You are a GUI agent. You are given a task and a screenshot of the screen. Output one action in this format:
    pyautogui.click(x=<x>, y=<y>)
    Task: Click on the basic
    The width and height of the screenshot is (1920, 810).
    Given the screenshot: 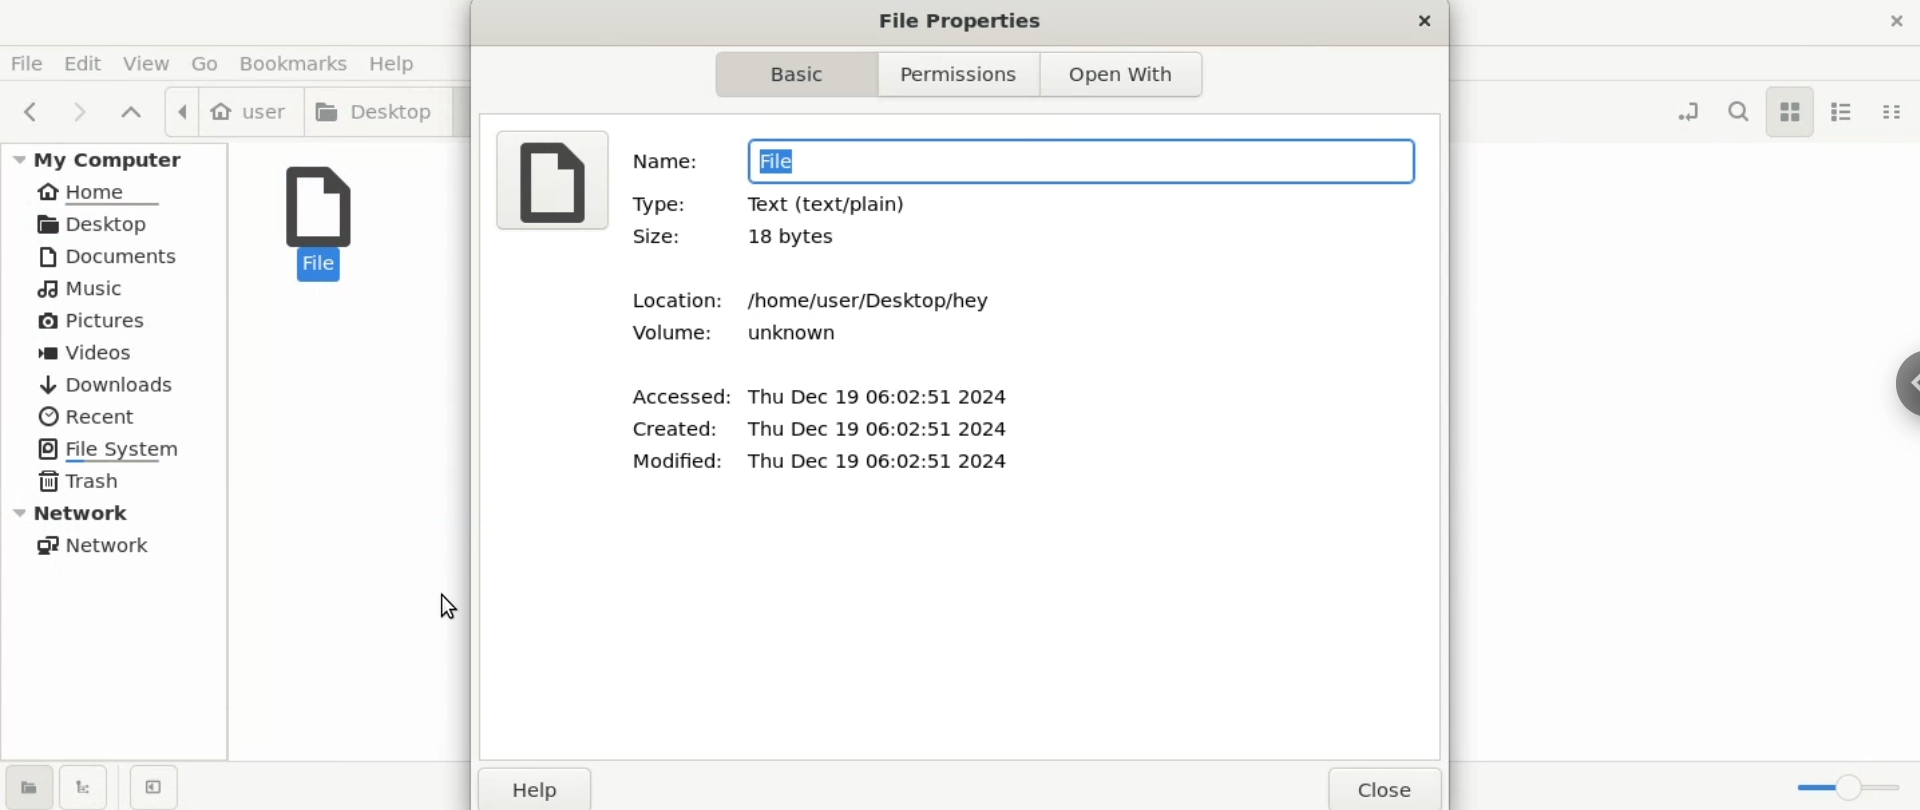 What is the action you would take?
    pyautogui.click(x=801, y=72)
    